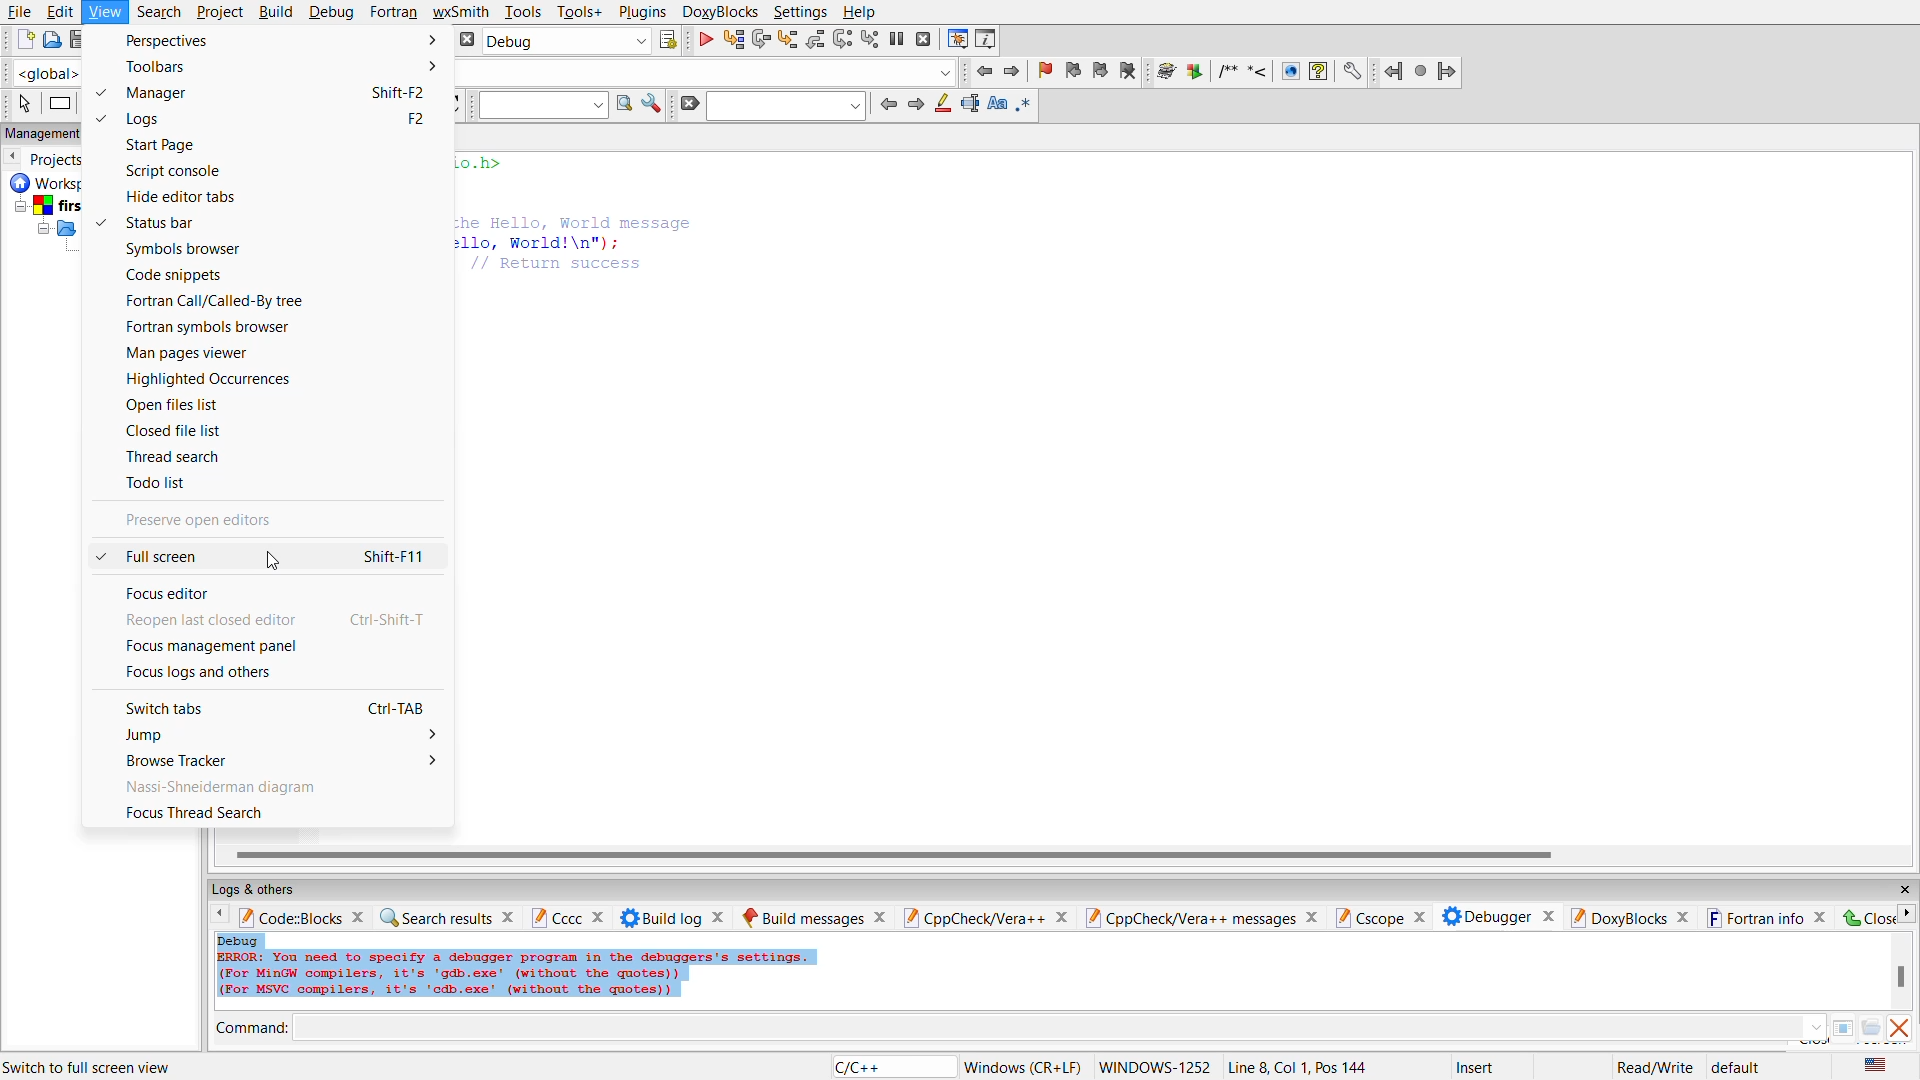 The image size is (1920, 1080). Describe the element at coordinates (162, 485) in the screenshot. I see `todo list` at that location.